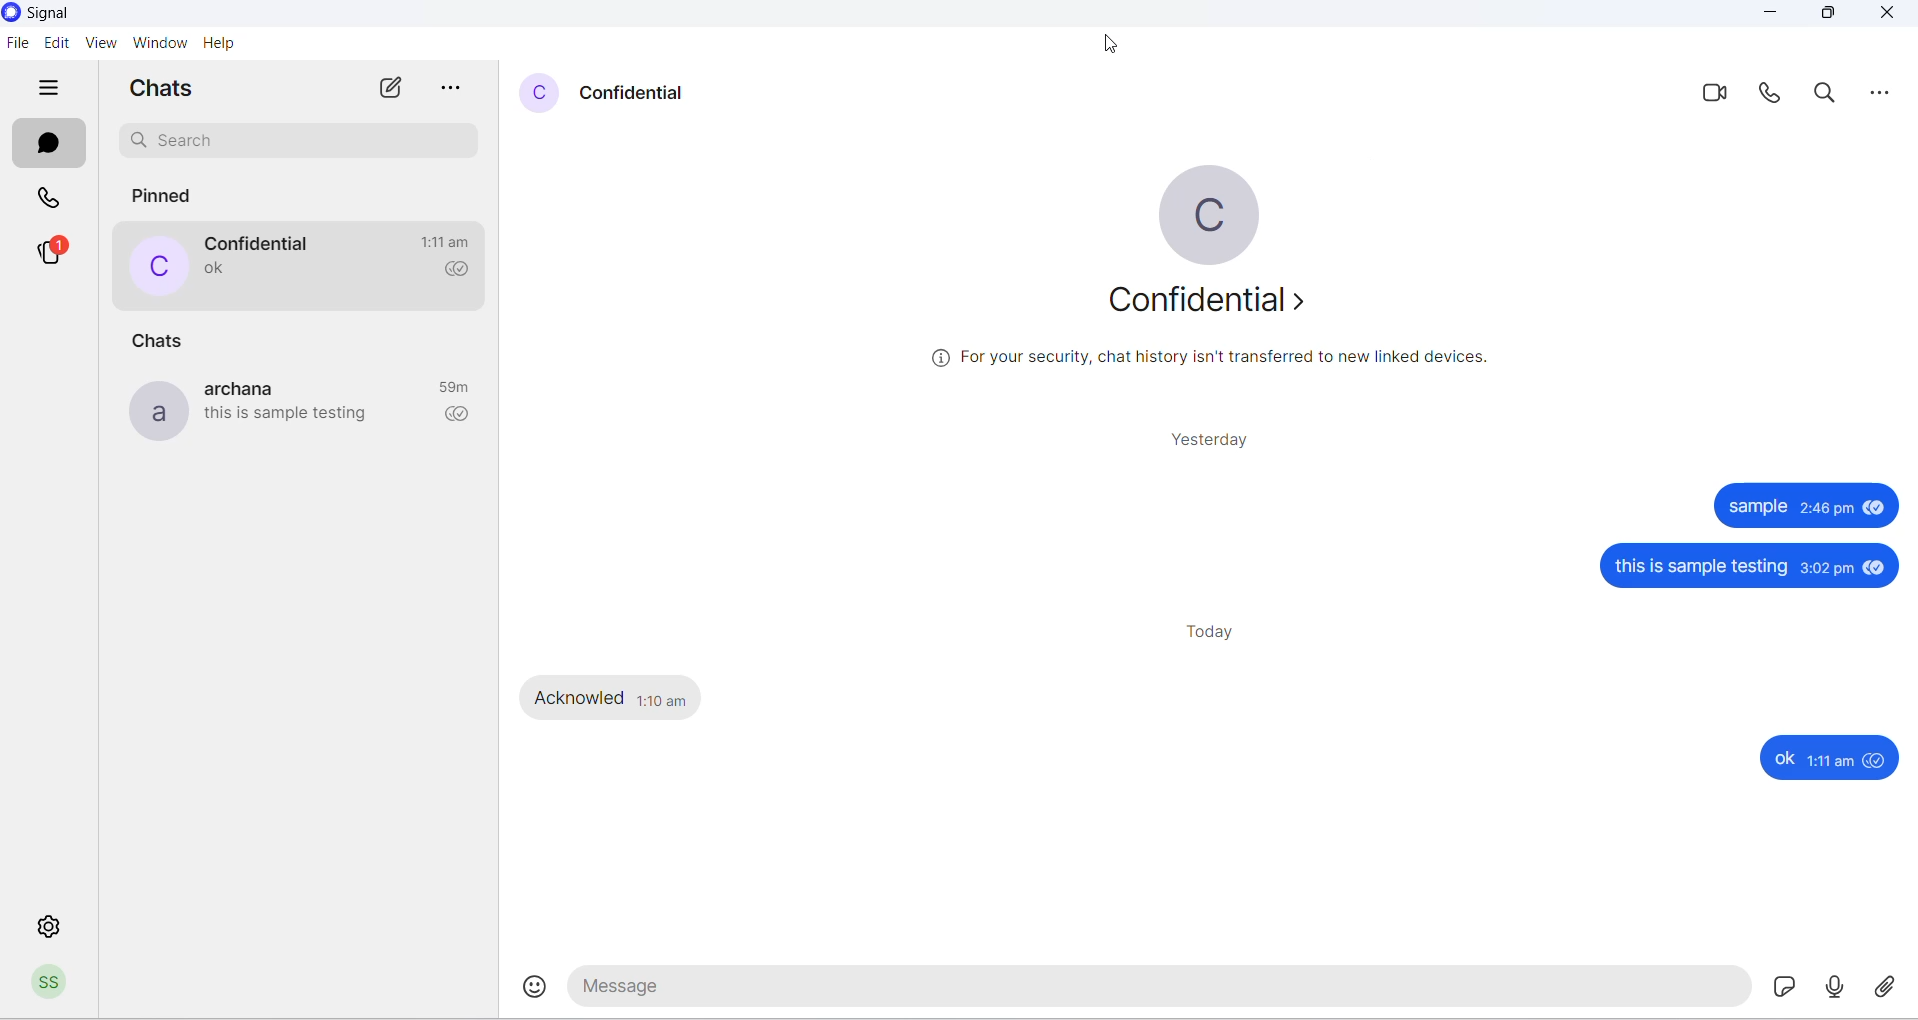 The image size is (1918, 1020). What do you see at coordinates (1120, 42) in the screenshot?
I see `cursor` at bounding box center [1120, 42].